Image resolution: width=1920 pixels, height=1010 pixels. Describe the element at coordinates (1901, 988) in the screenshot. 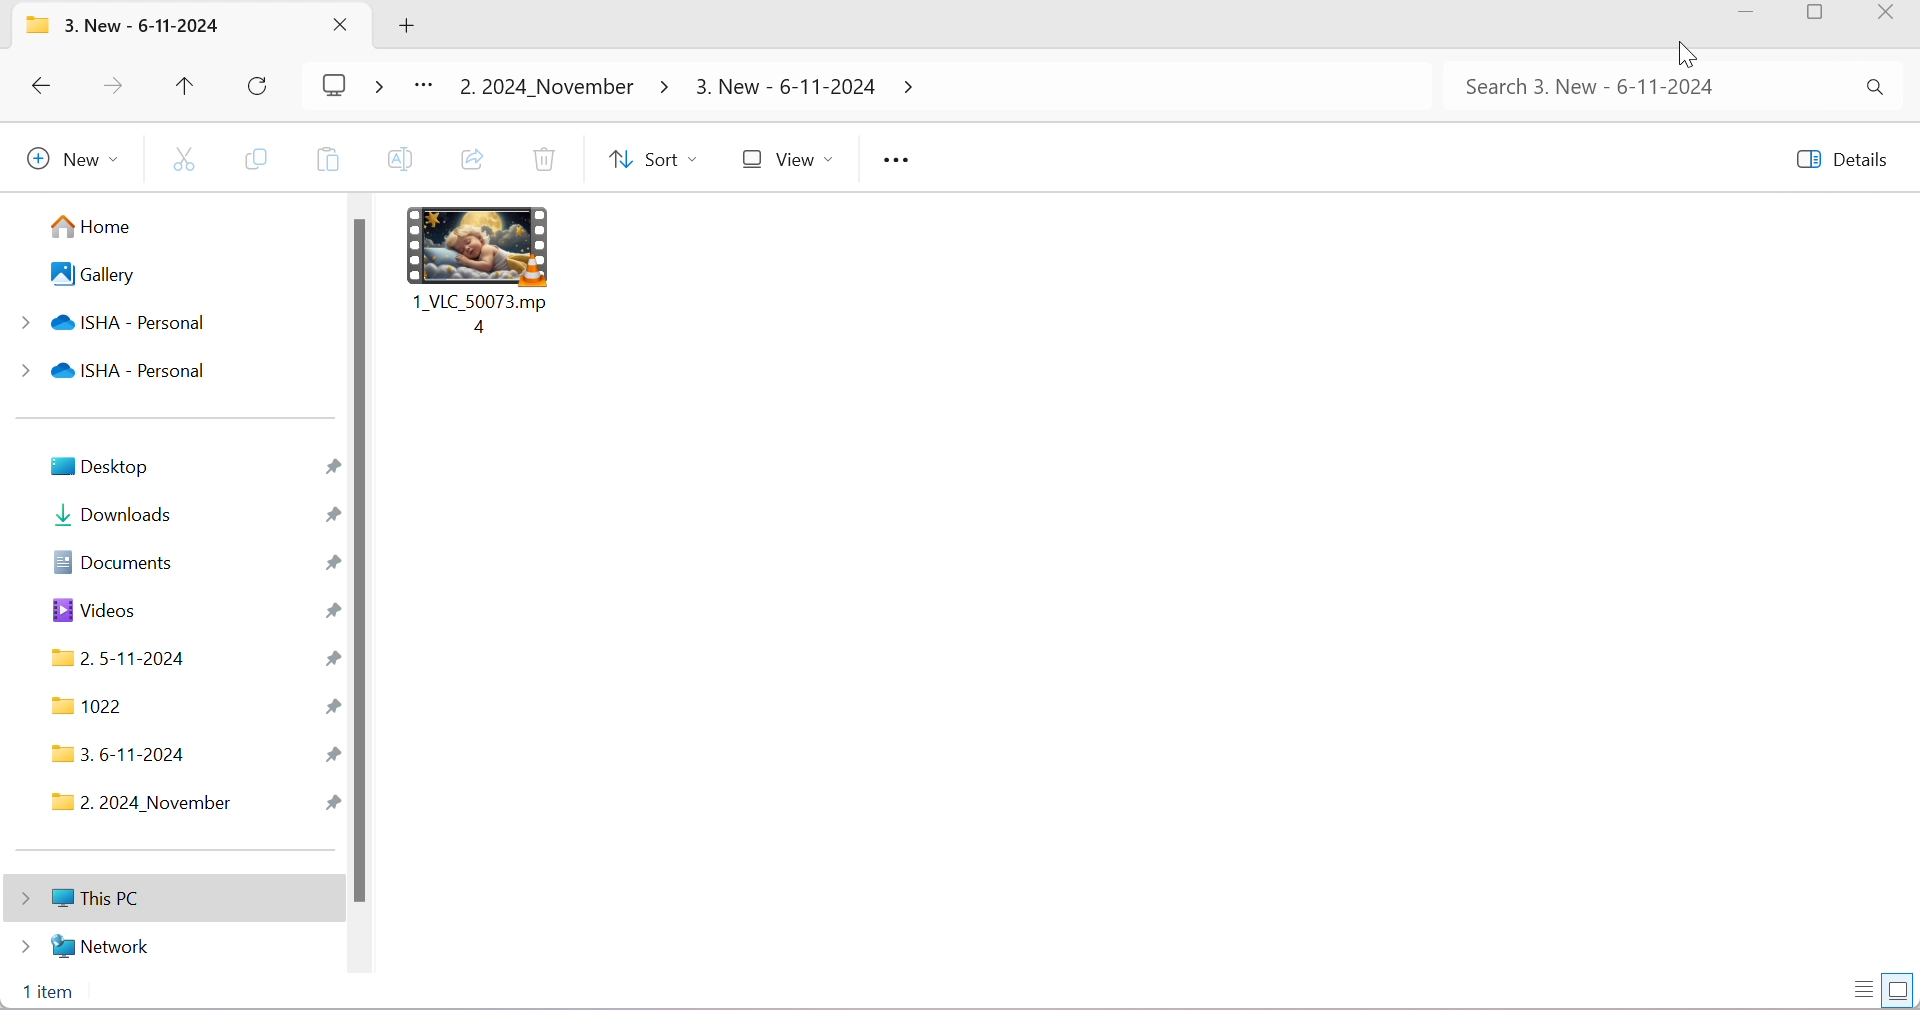

I see `Displays items using large thumbnails` at that location.